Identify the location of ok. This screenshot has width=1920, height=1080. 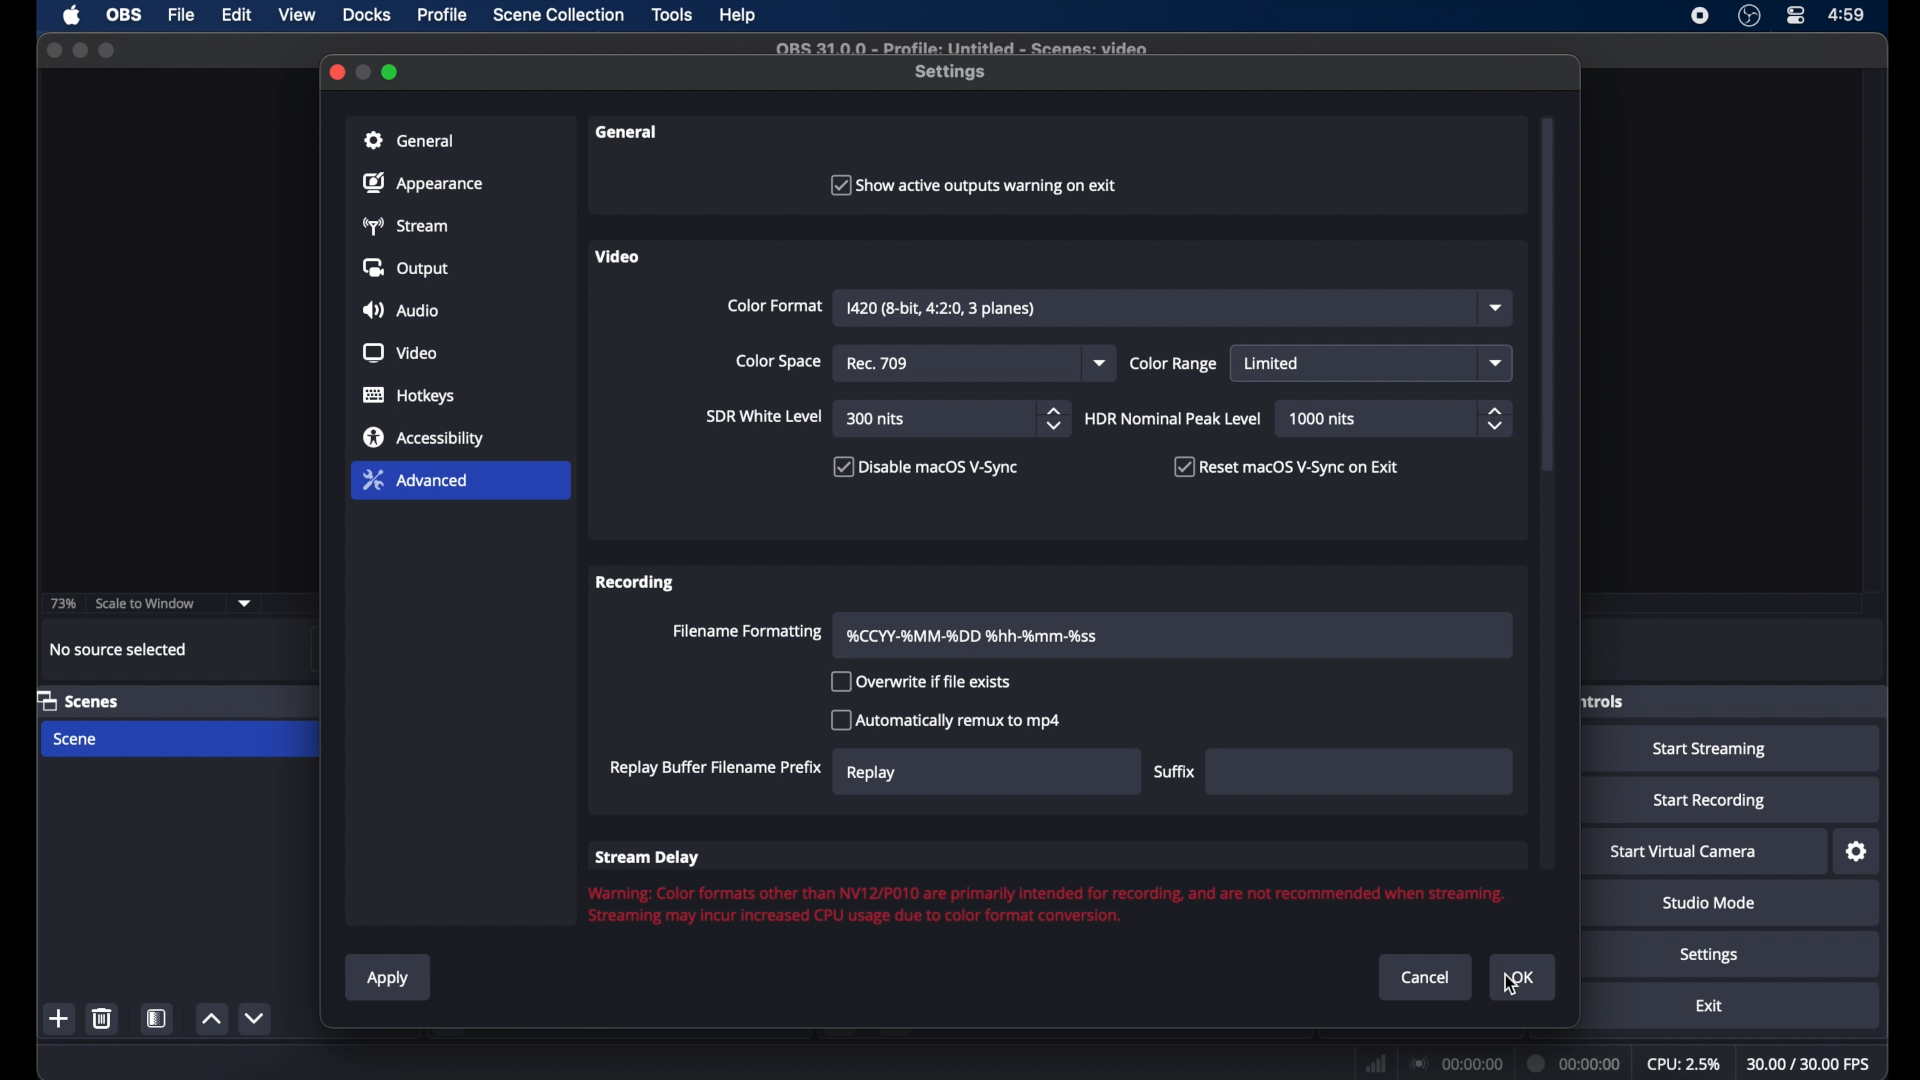
(1524, 978).